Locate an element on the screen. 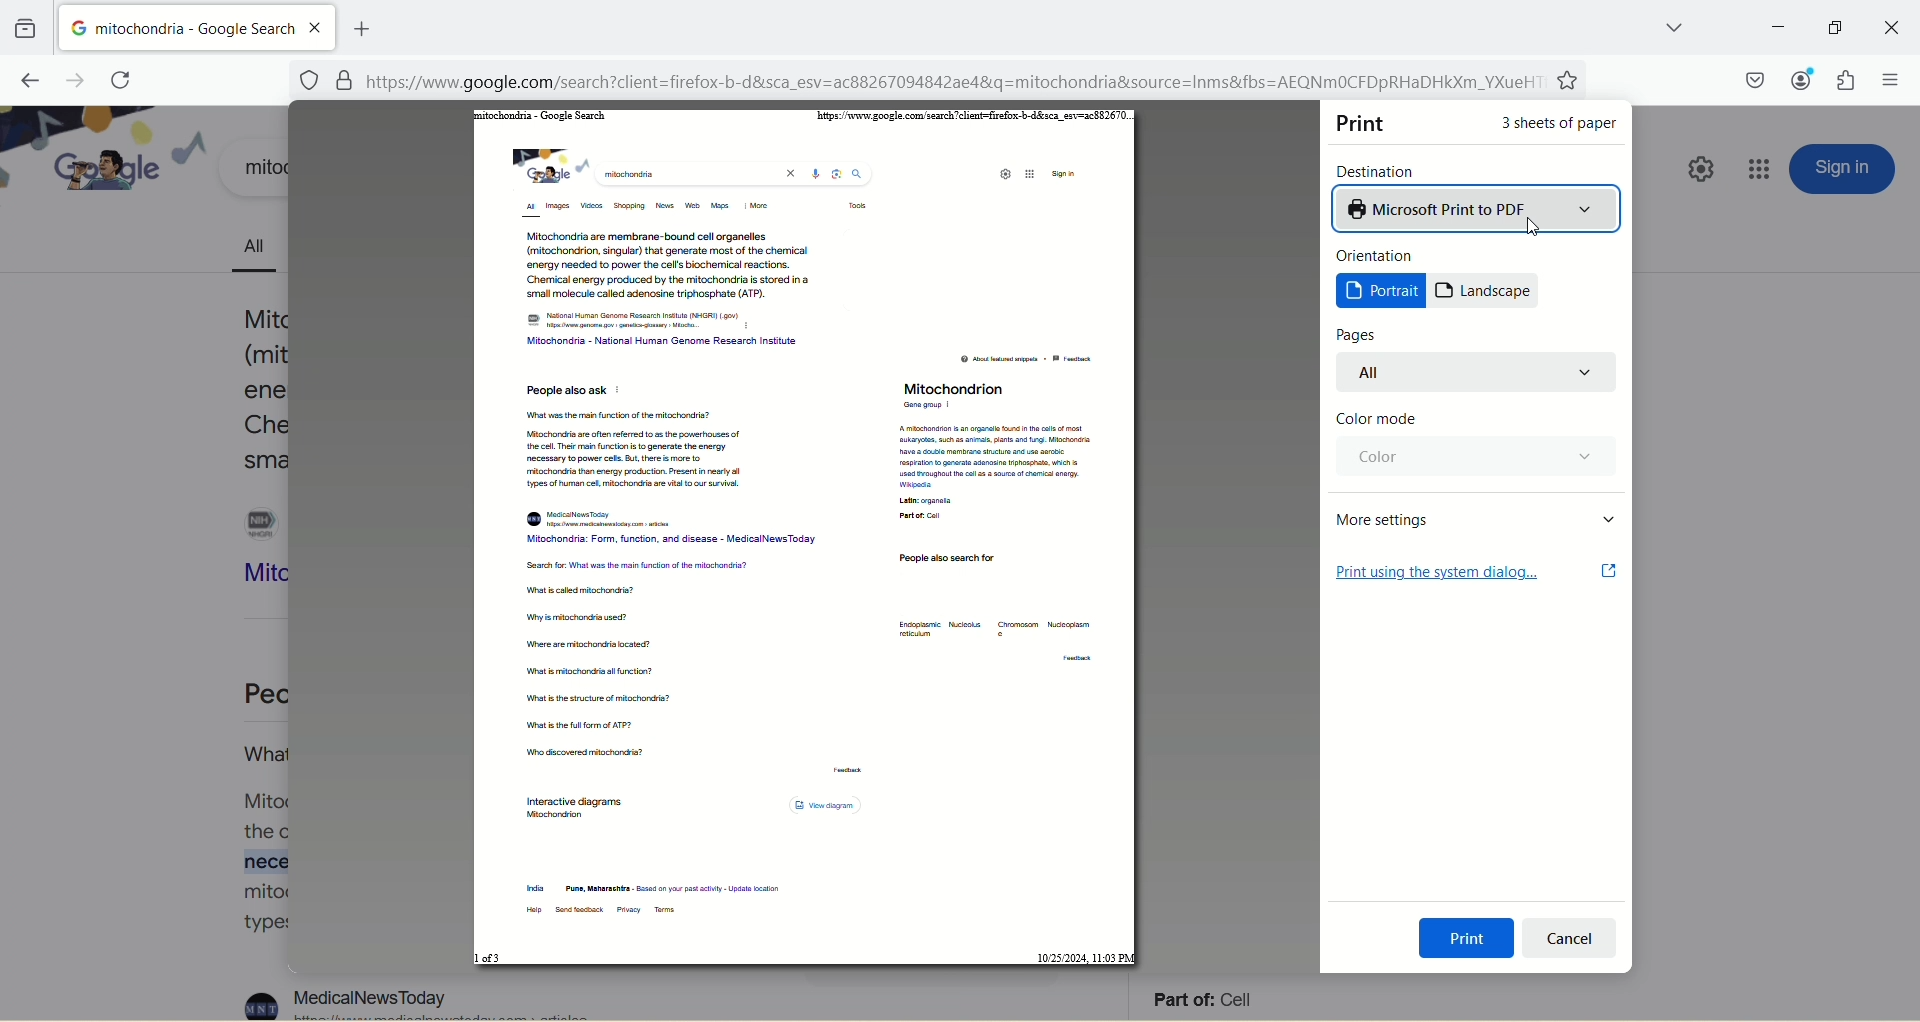  more settings is located at coordinates (1479, 518).